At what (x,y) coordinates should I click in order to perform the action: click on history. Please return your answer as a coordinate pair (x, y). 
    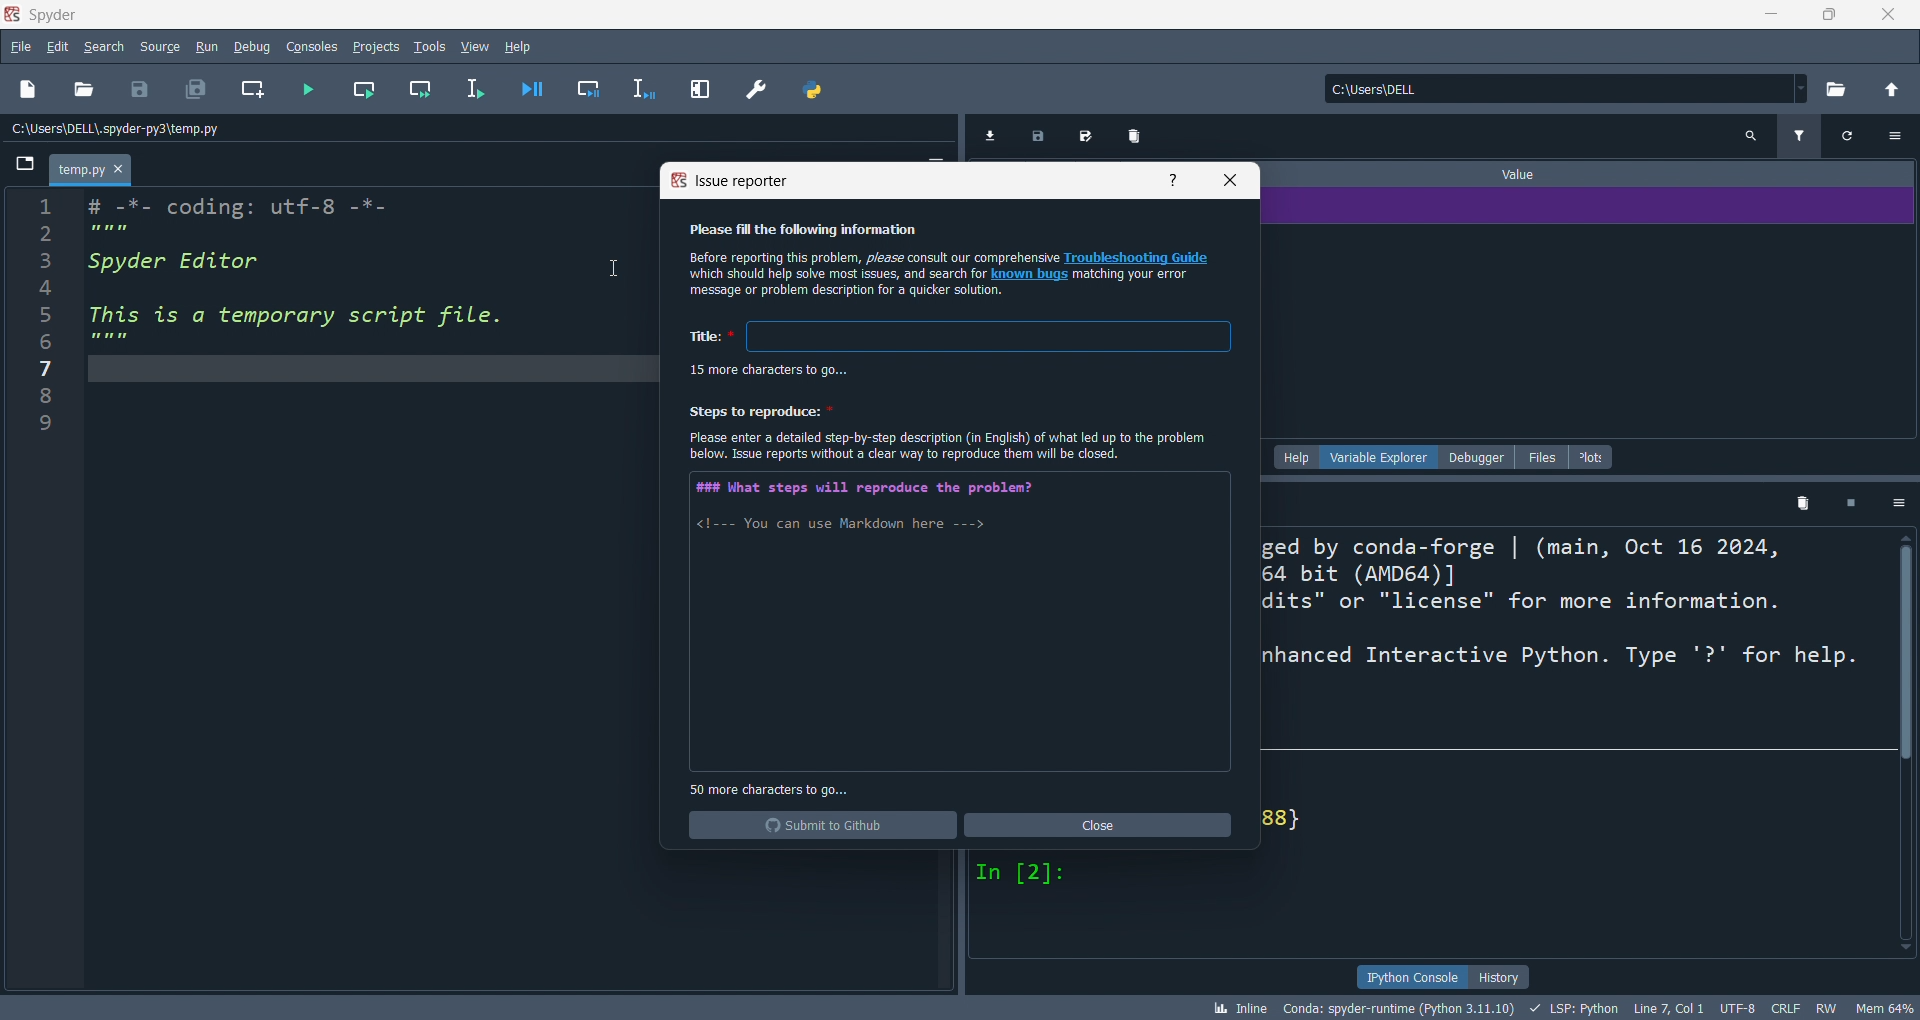
    Looking at the image, I should click on (1501, 976).